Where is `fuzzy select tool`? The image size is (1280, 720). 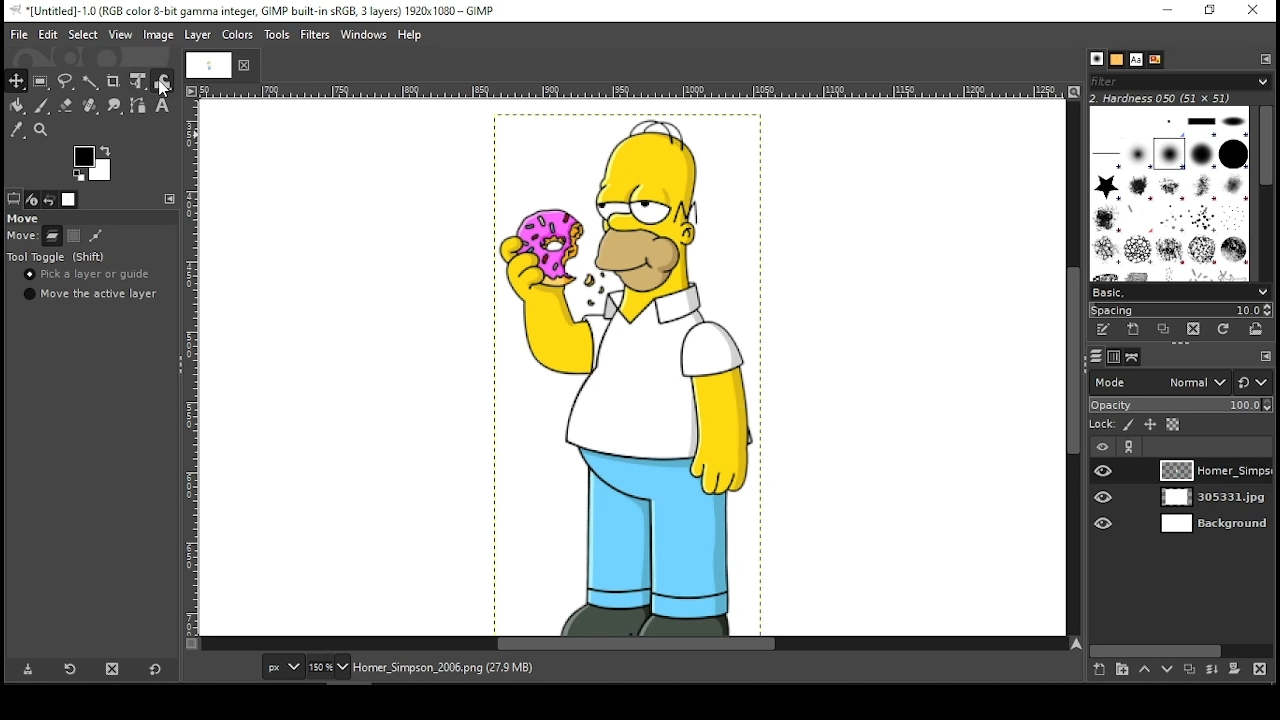
fuzzy select tool is located at coordinates (91, 81).